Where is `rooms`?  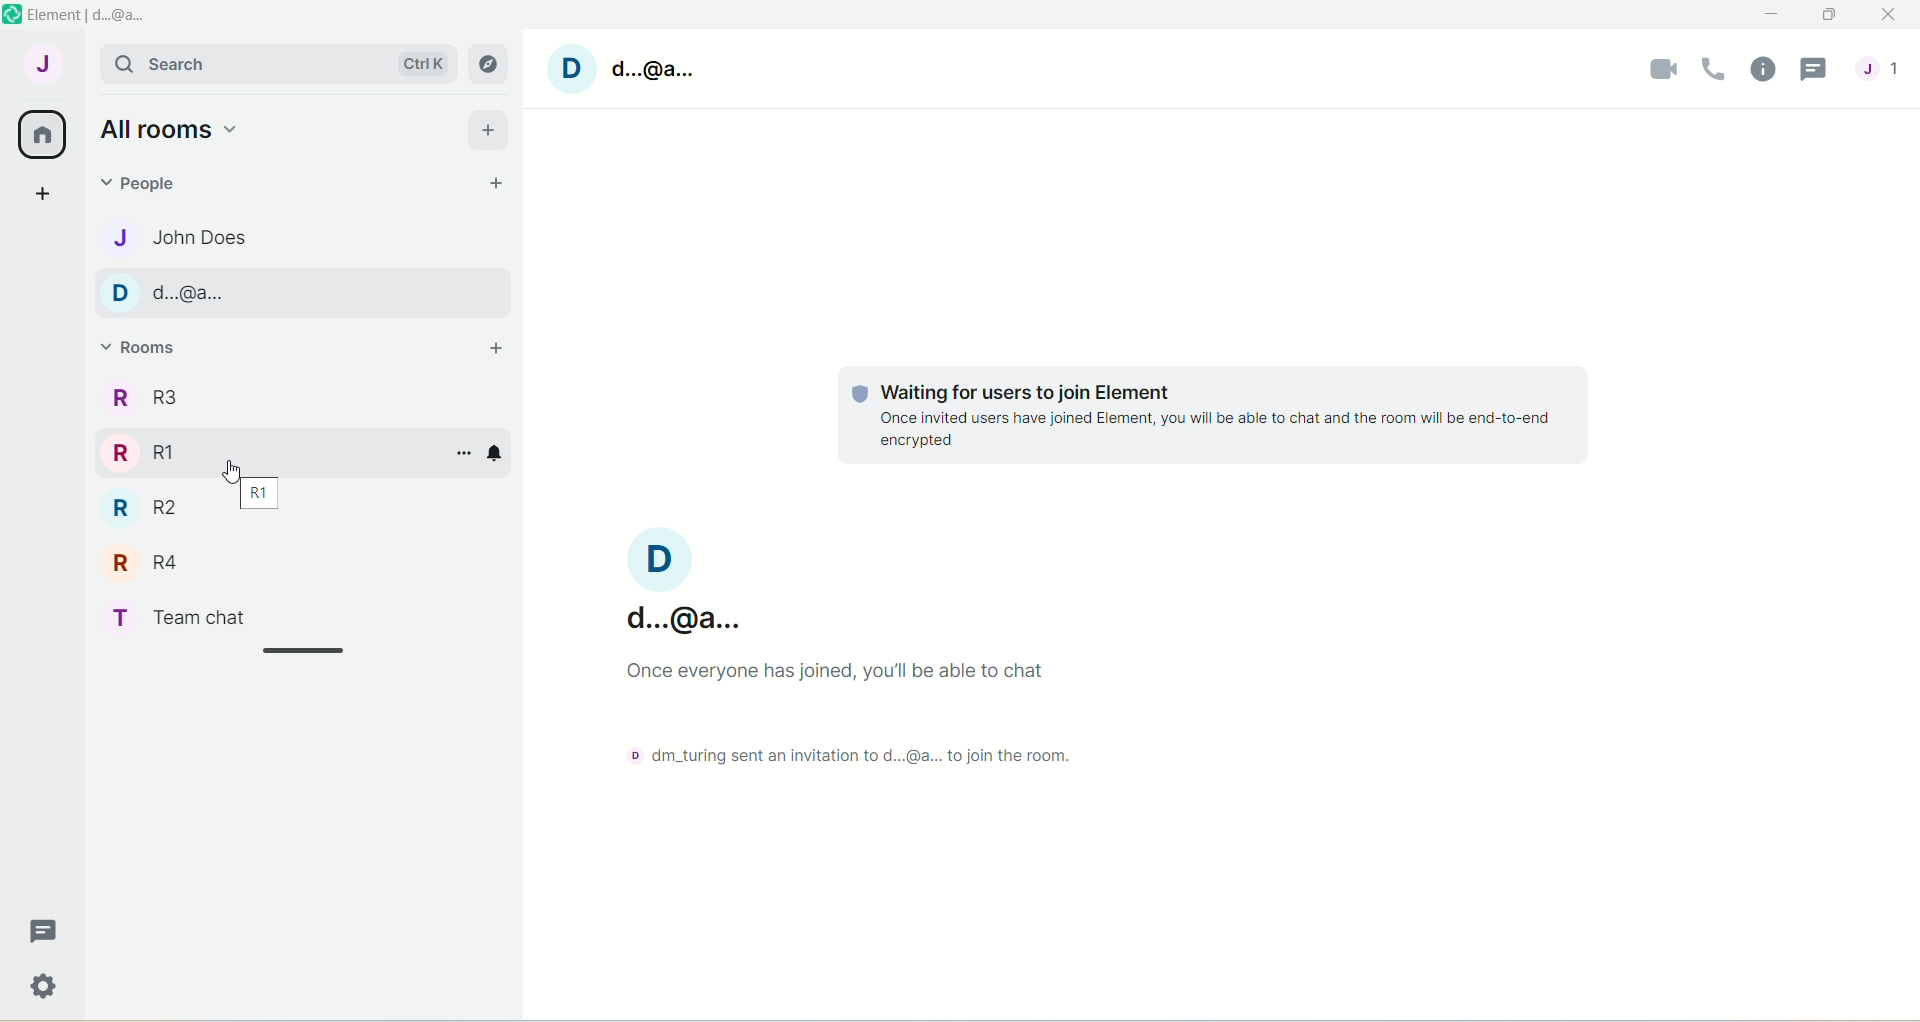 rooms is located at coordinates (146, 343).